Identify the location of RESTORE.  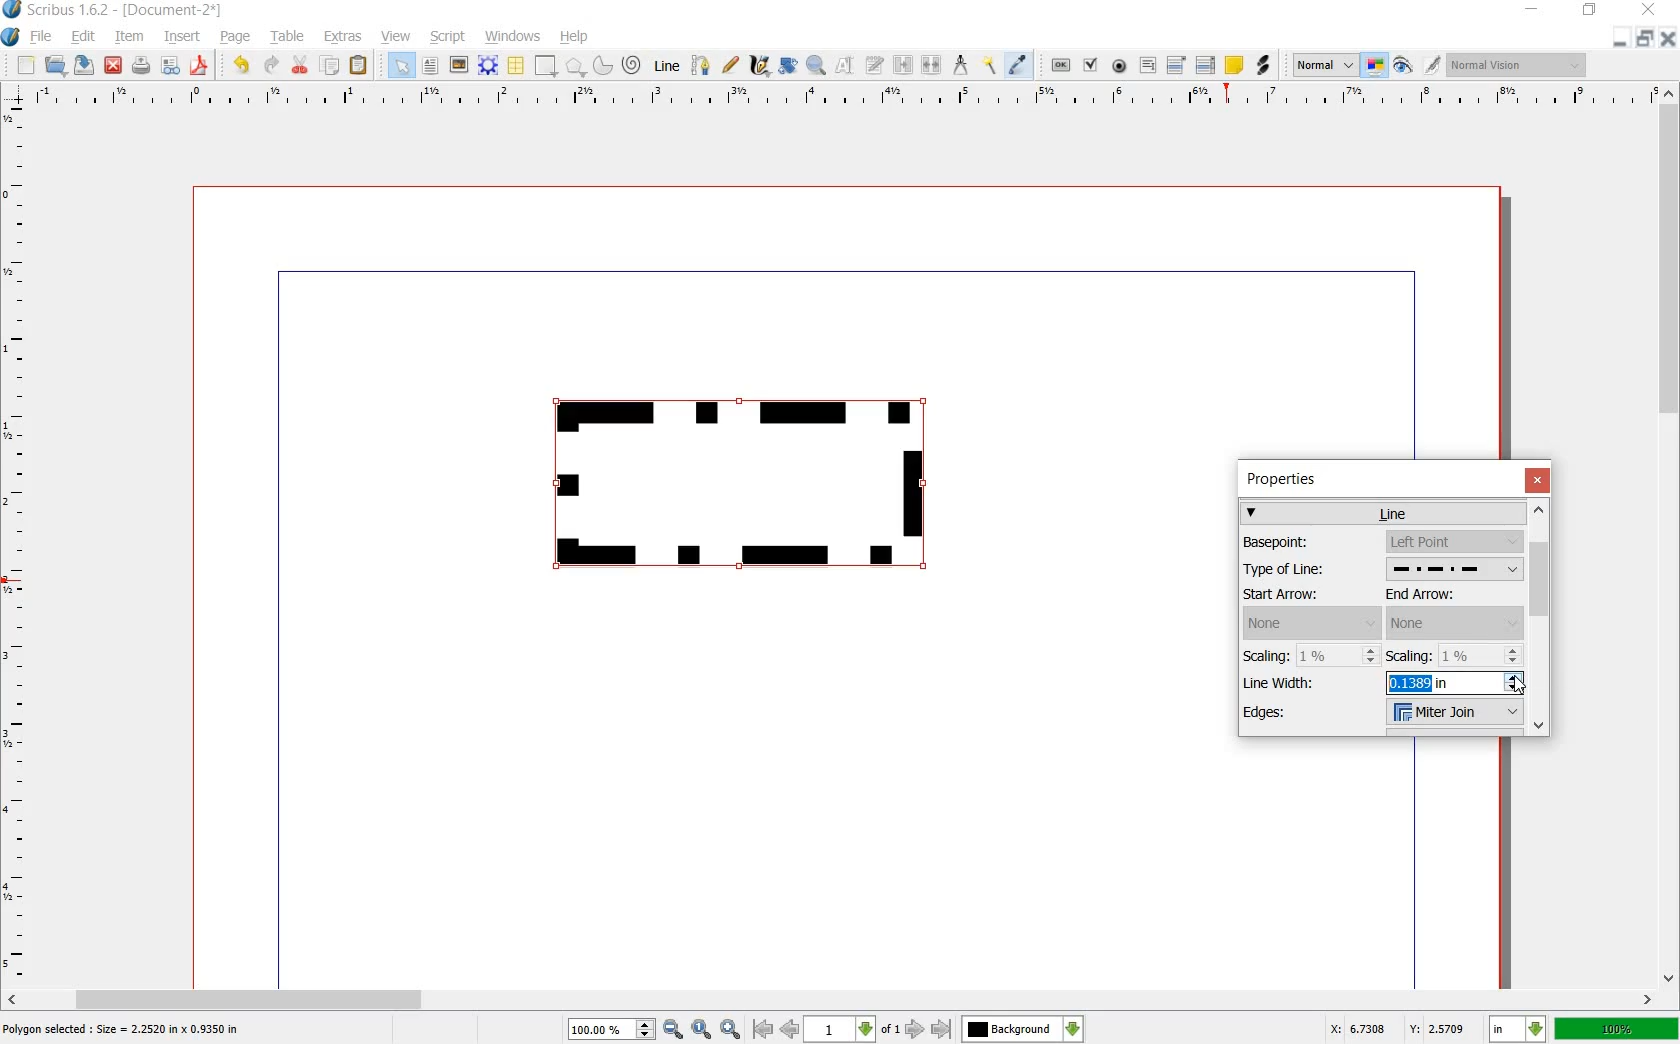
(1647, 38).